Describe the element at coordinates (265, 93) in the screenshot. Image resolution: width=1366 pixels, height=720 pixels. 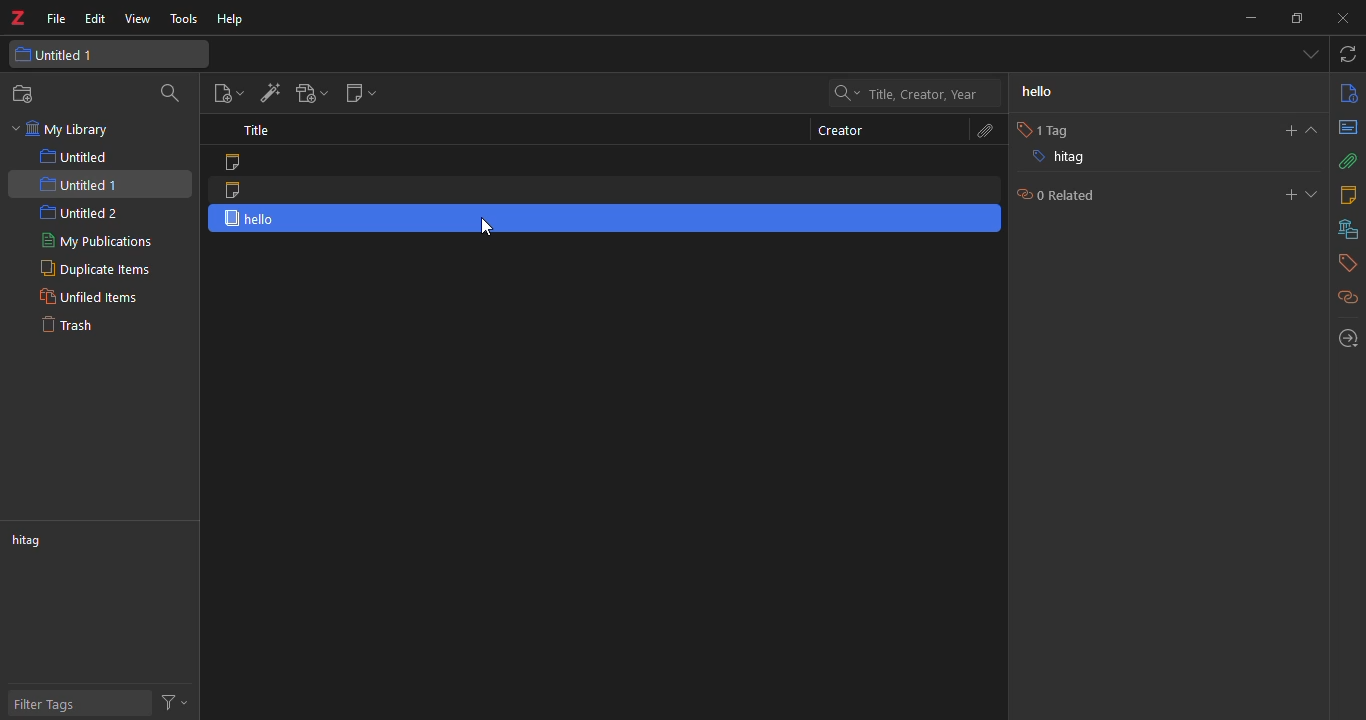
I see `add item` at that location.